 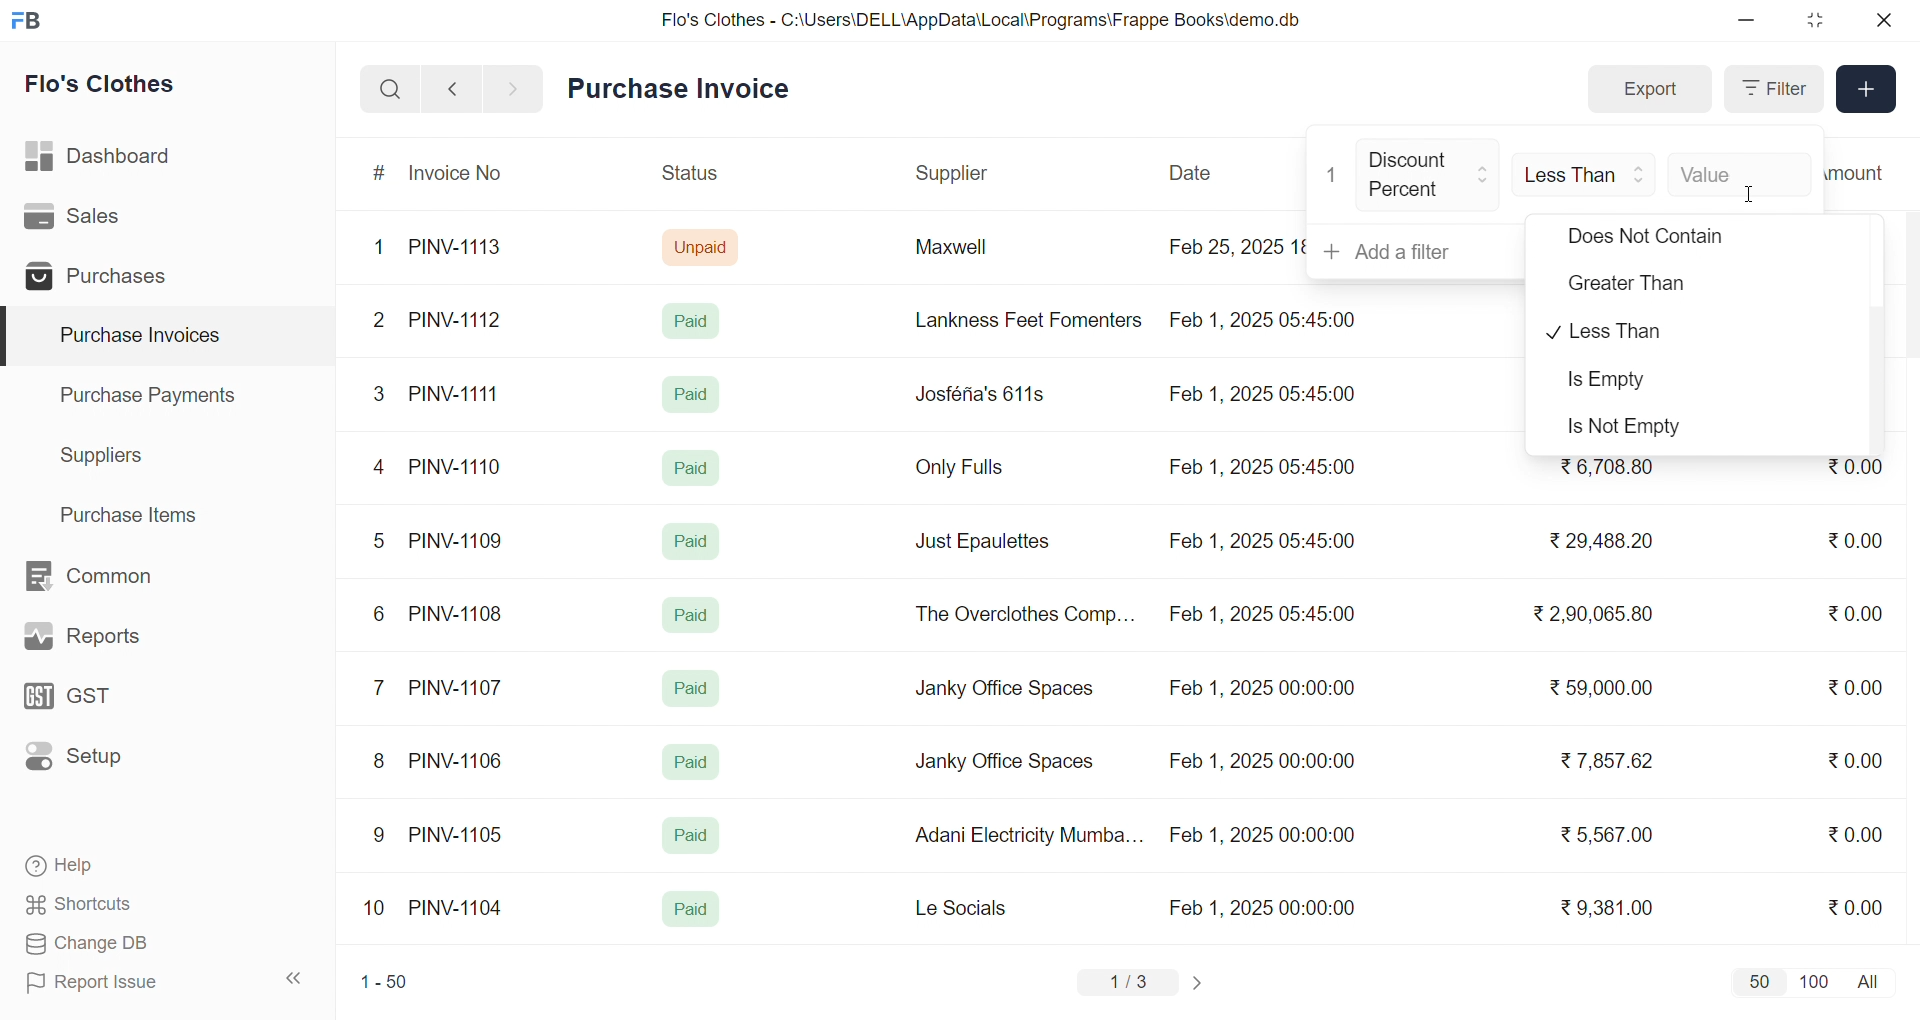 I want to click on Josféria's 611s, so click(x=977, y=391).